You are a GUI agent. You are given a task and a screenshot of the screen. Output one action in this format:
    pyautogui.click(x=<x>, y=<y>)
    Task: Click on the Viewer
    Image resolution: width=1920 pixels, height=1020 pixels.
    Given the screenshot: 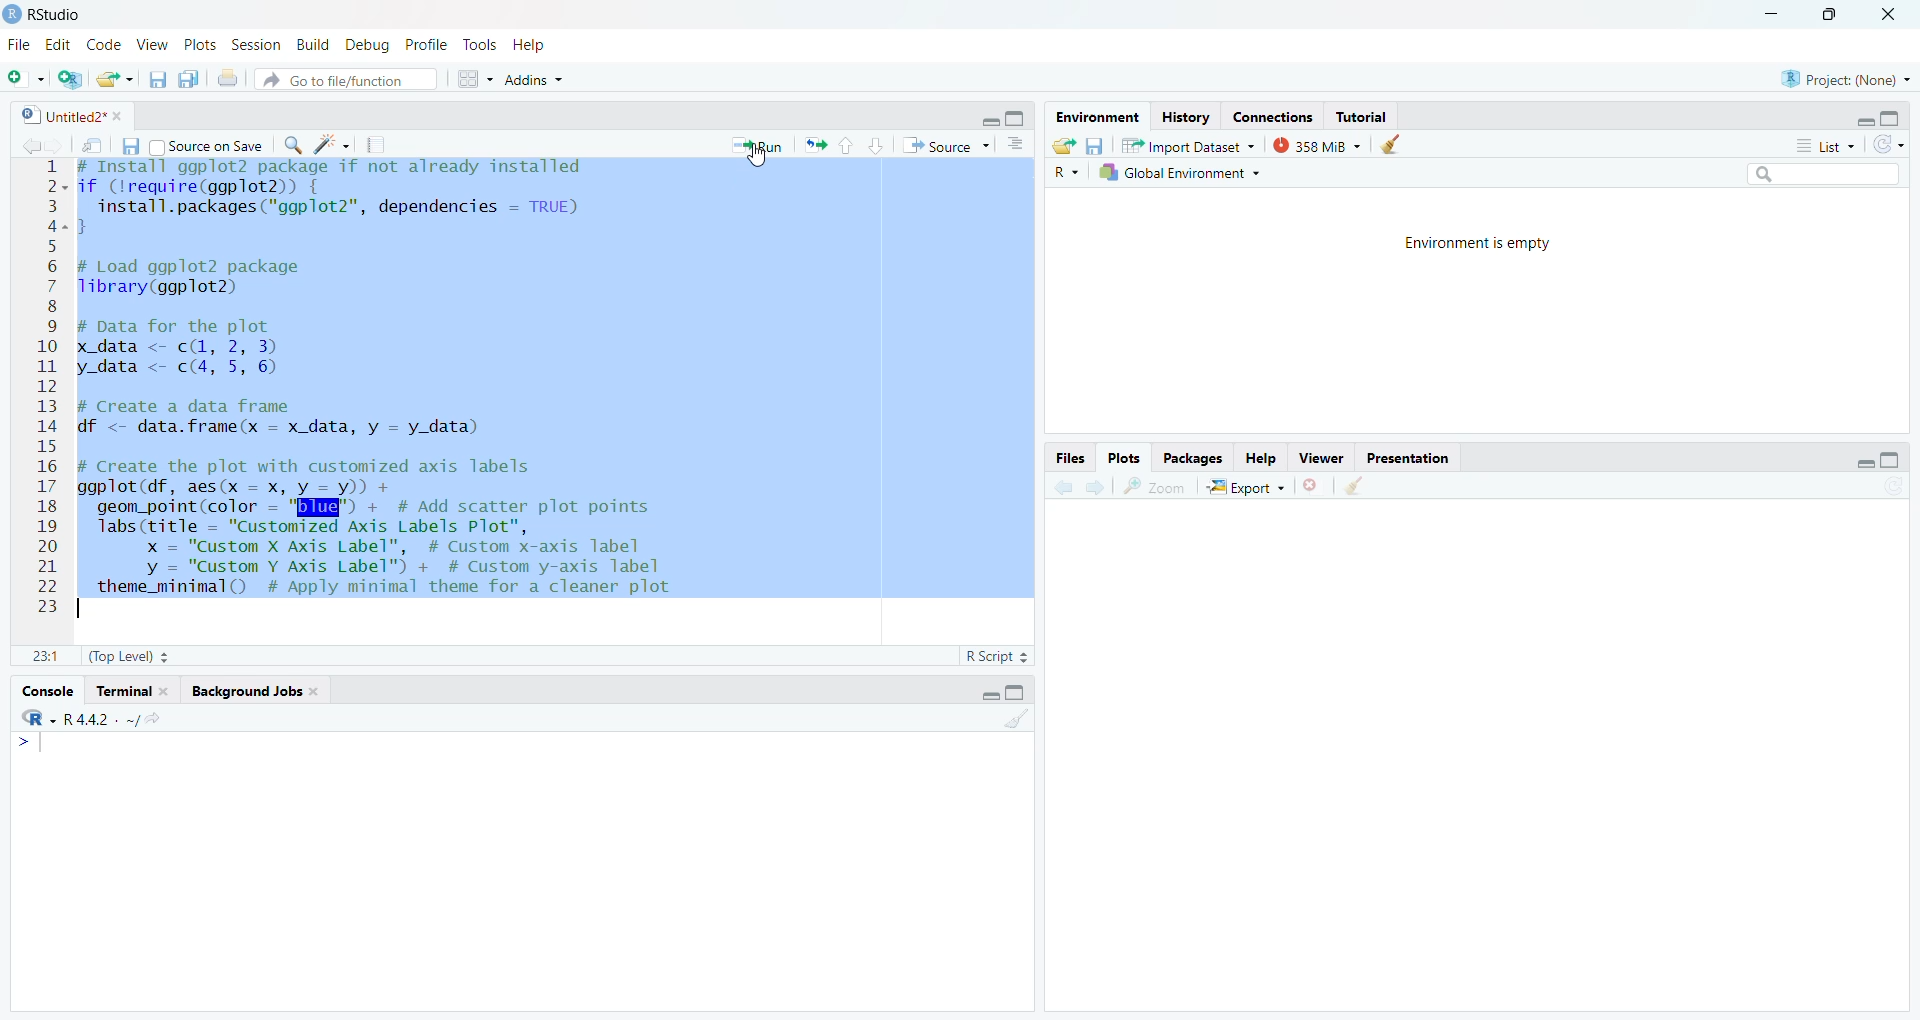 What is the action you would take?
    pyautogui.click(x=1318, y=459)
    